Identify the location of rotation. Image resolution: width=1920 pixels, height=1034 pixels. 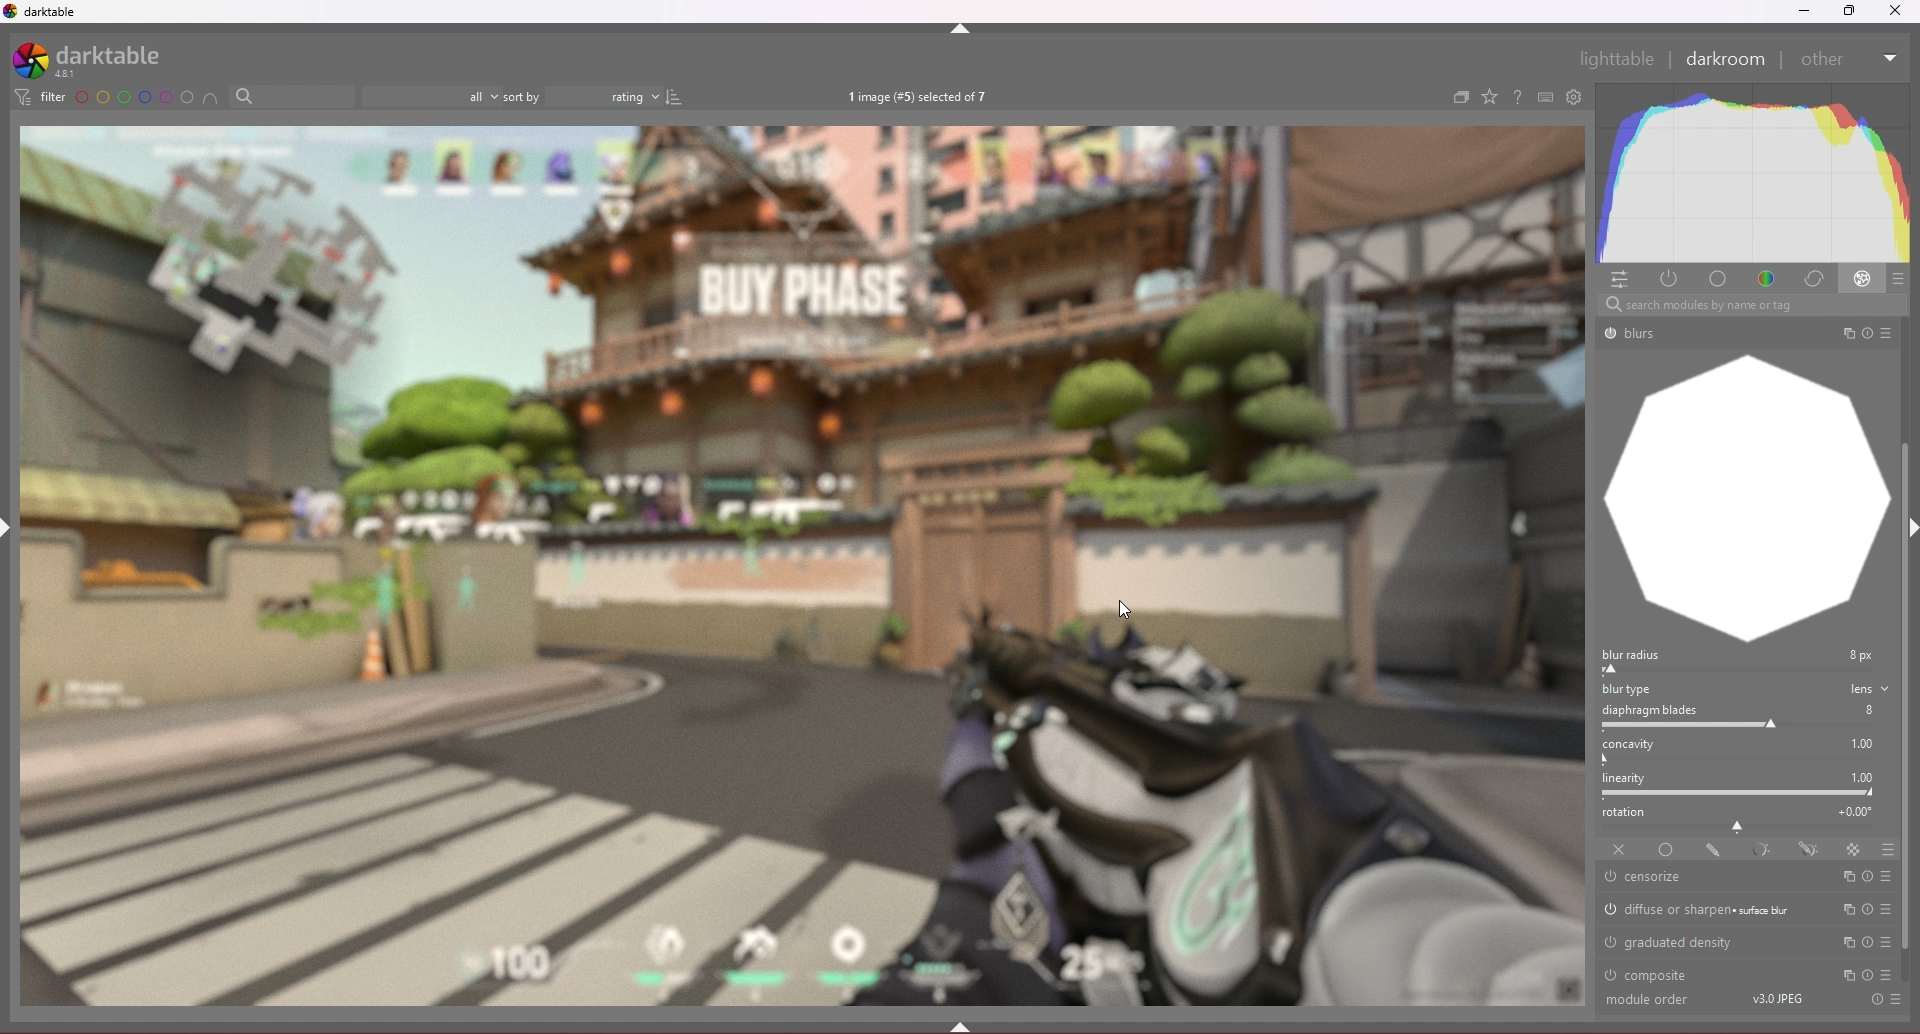
(1747, 818).